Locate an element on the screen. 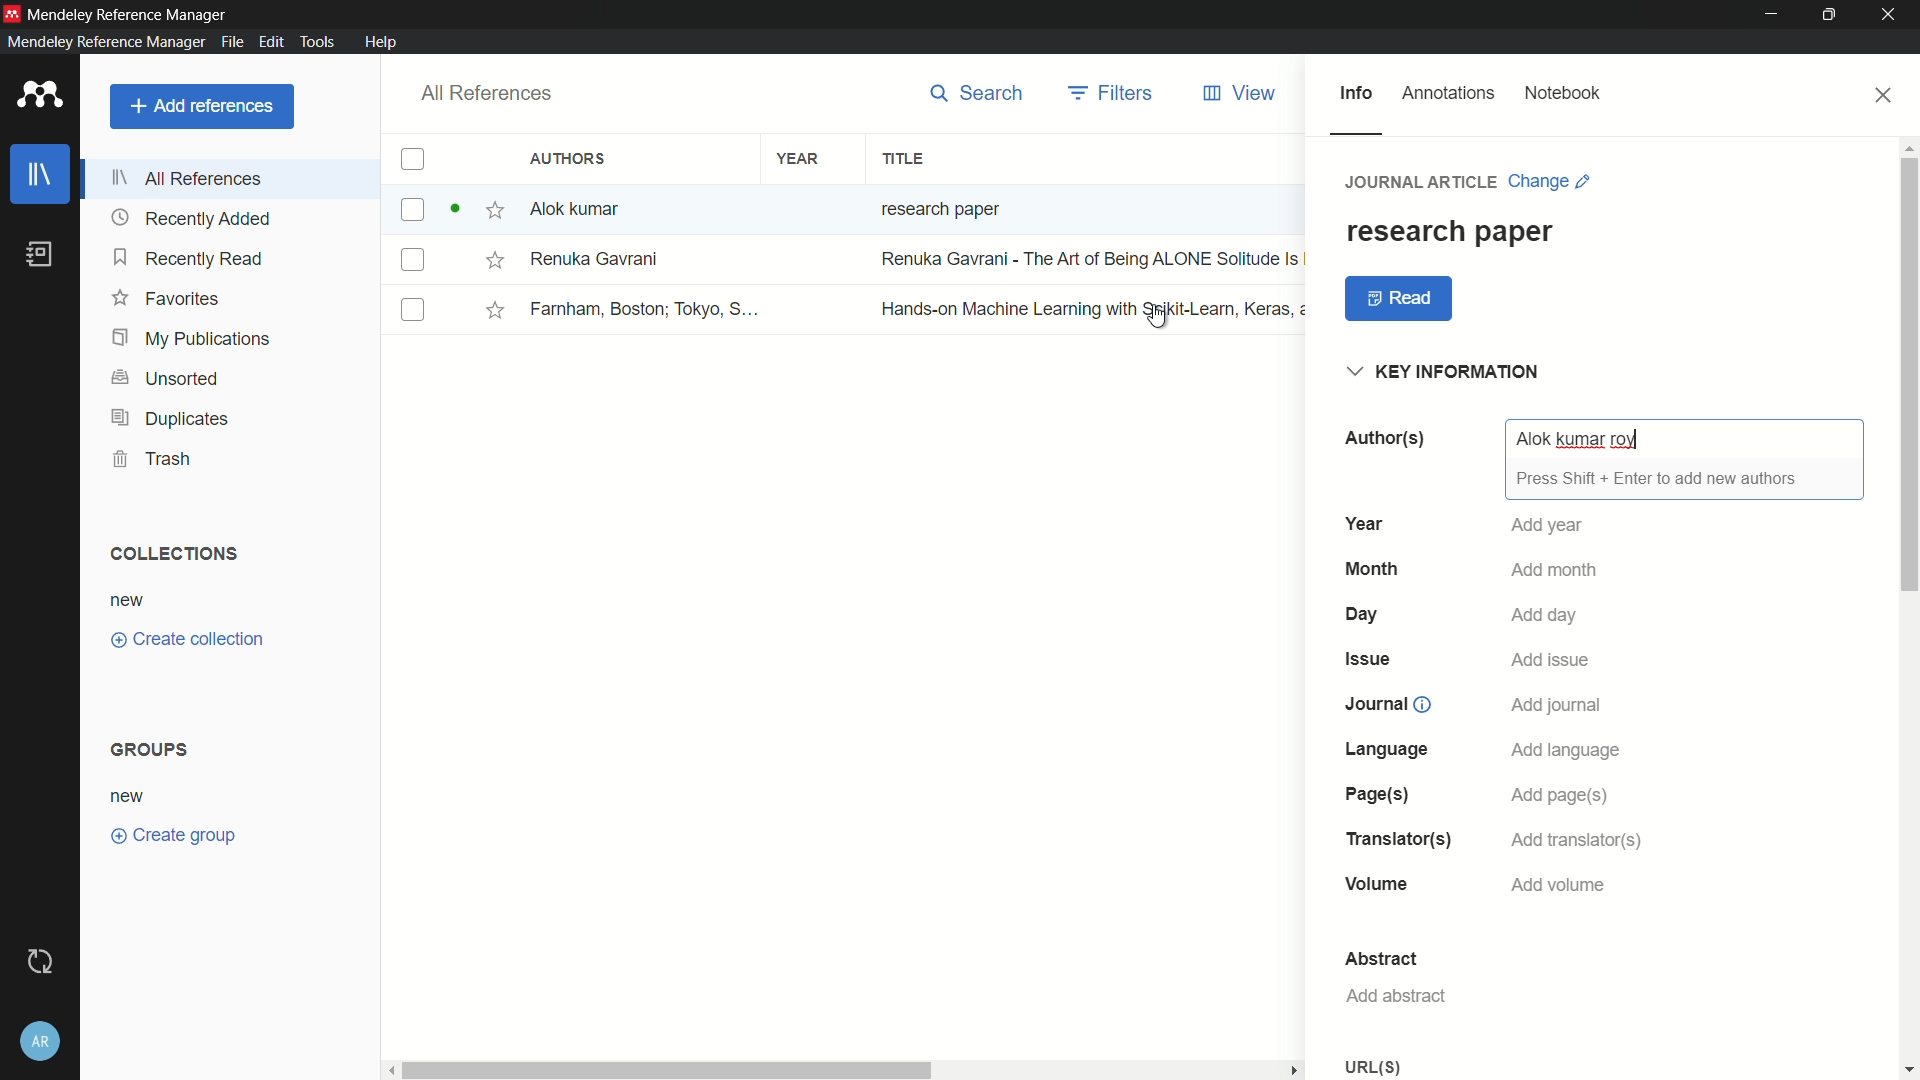  laguage is located at coordinates (1385, 749).